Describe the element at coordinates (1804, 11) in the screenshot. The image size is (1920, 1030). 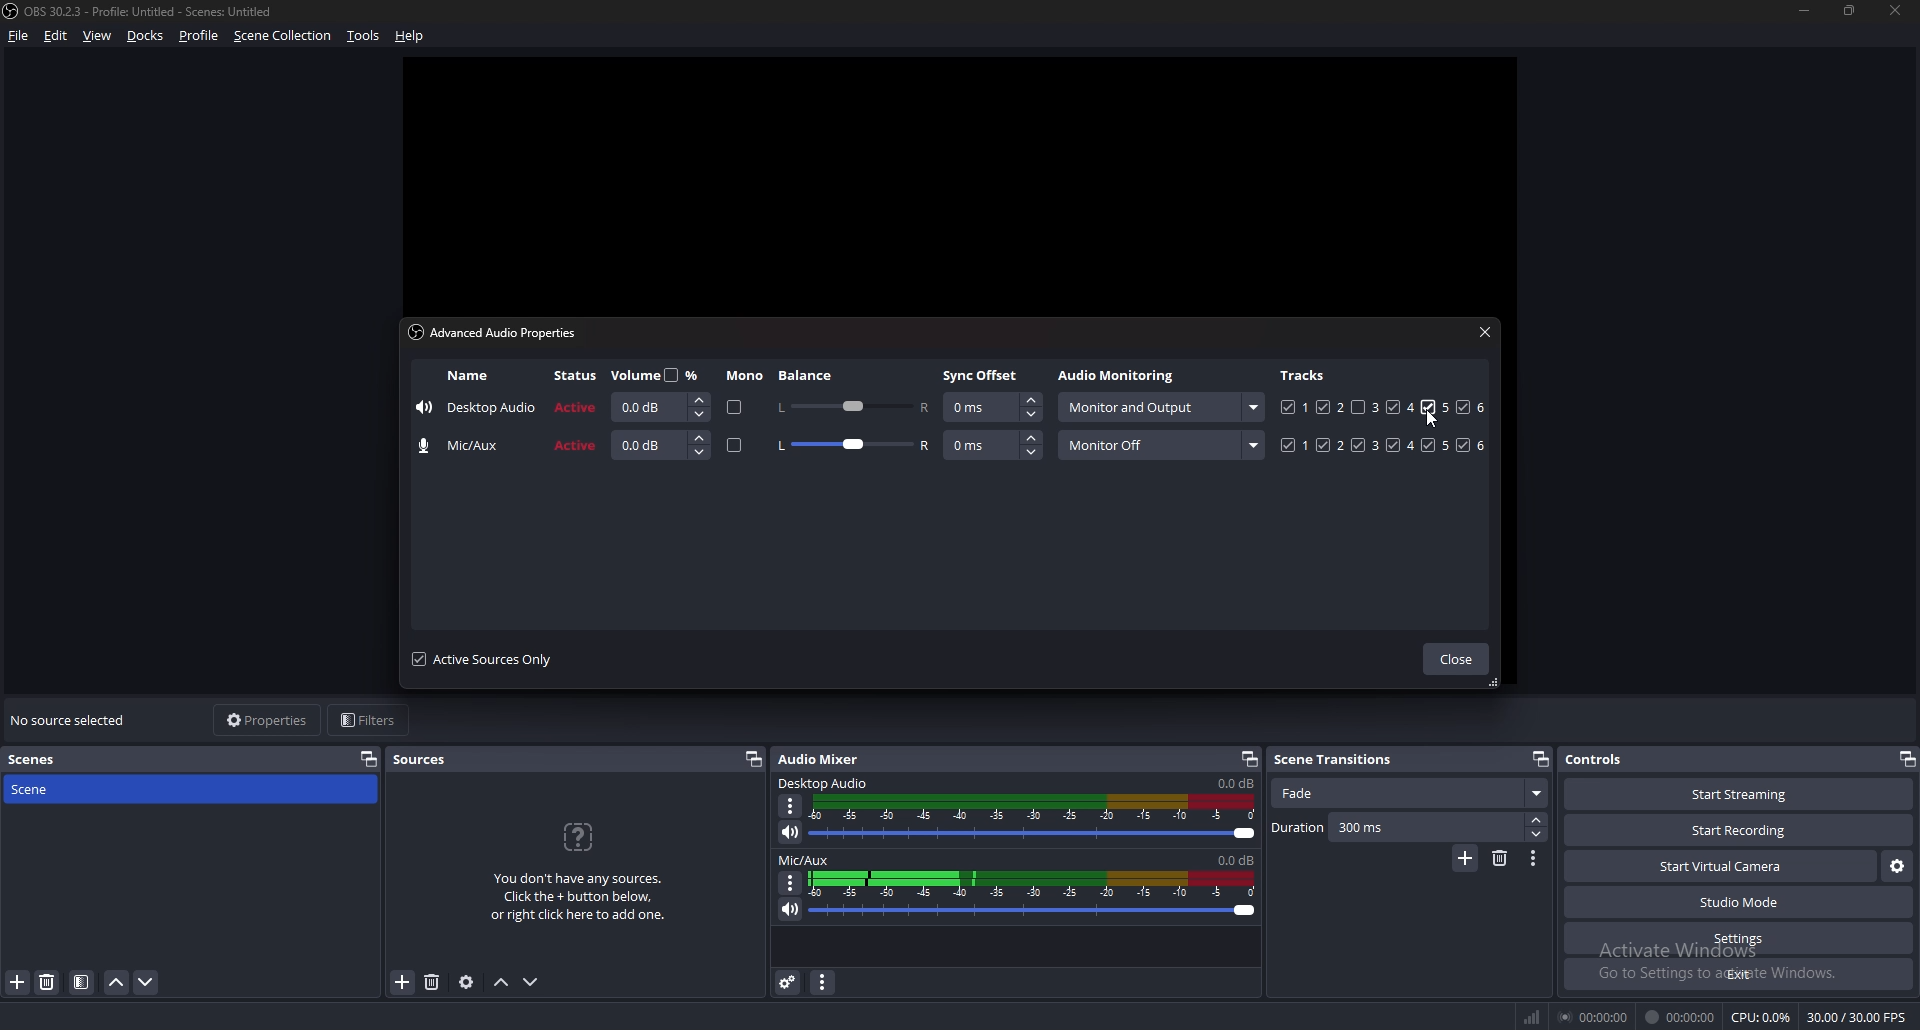
I see `minimize` at that location.